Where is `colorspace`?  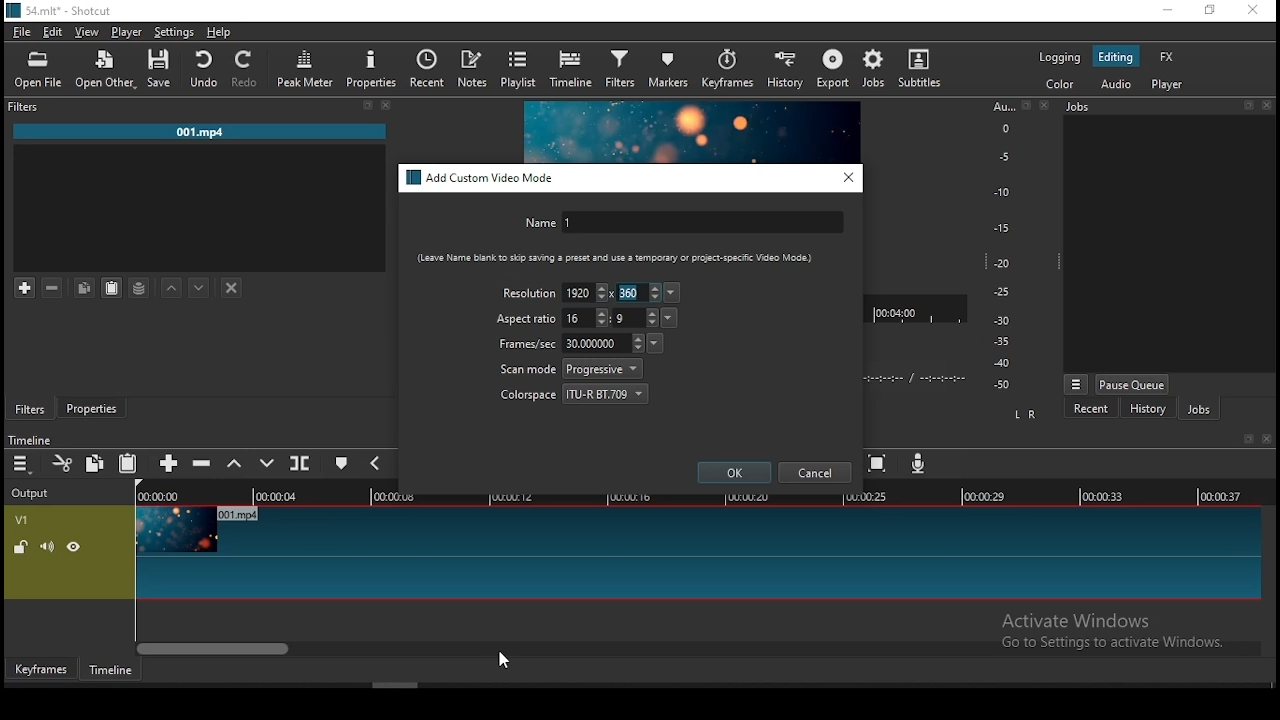 colorspace is located at coordinates (575, 392).